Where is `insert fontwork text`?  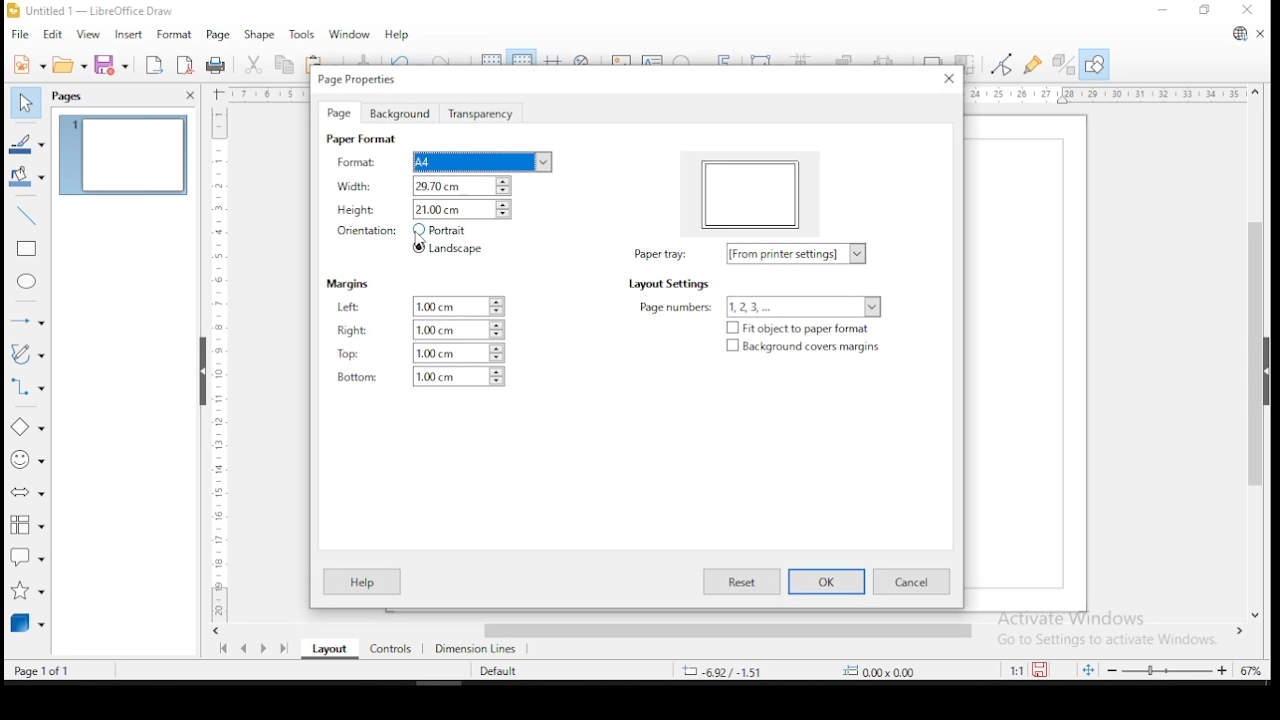 insert fontwork text is located at coordinates (726, 57).